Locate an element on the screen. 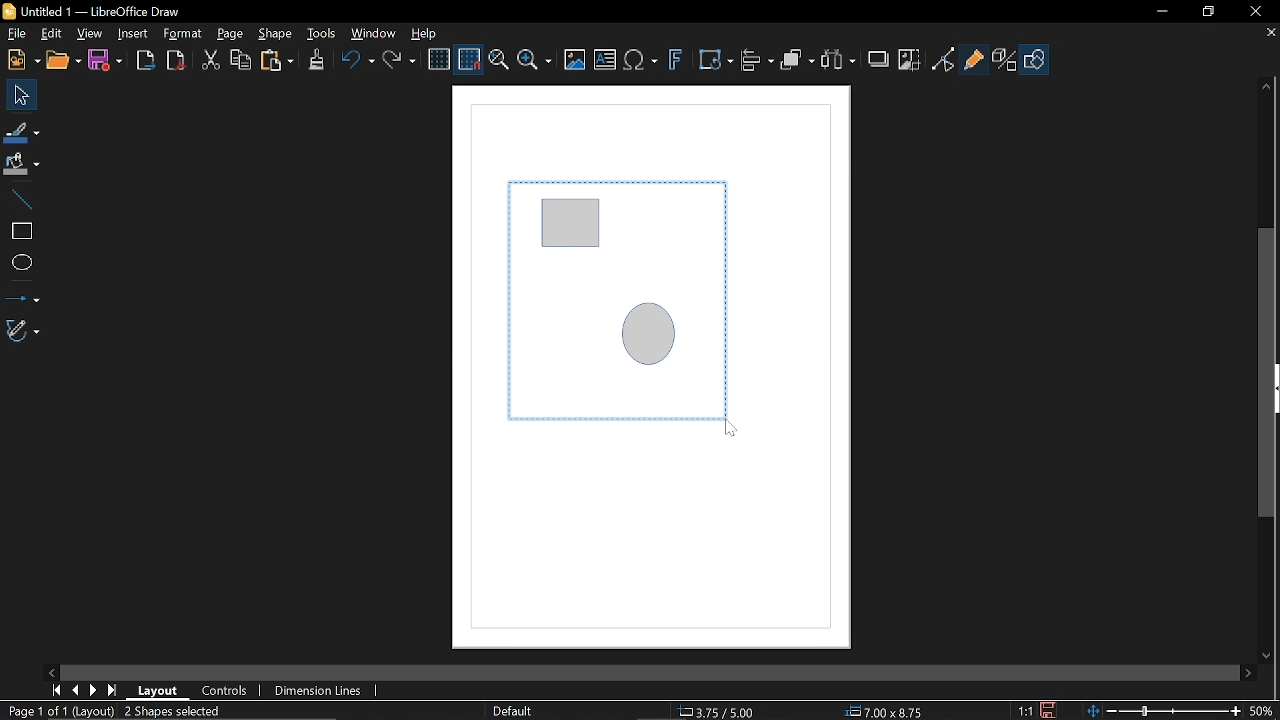 The image size is (1280, 720). First page is located at coordinates (55, 690).